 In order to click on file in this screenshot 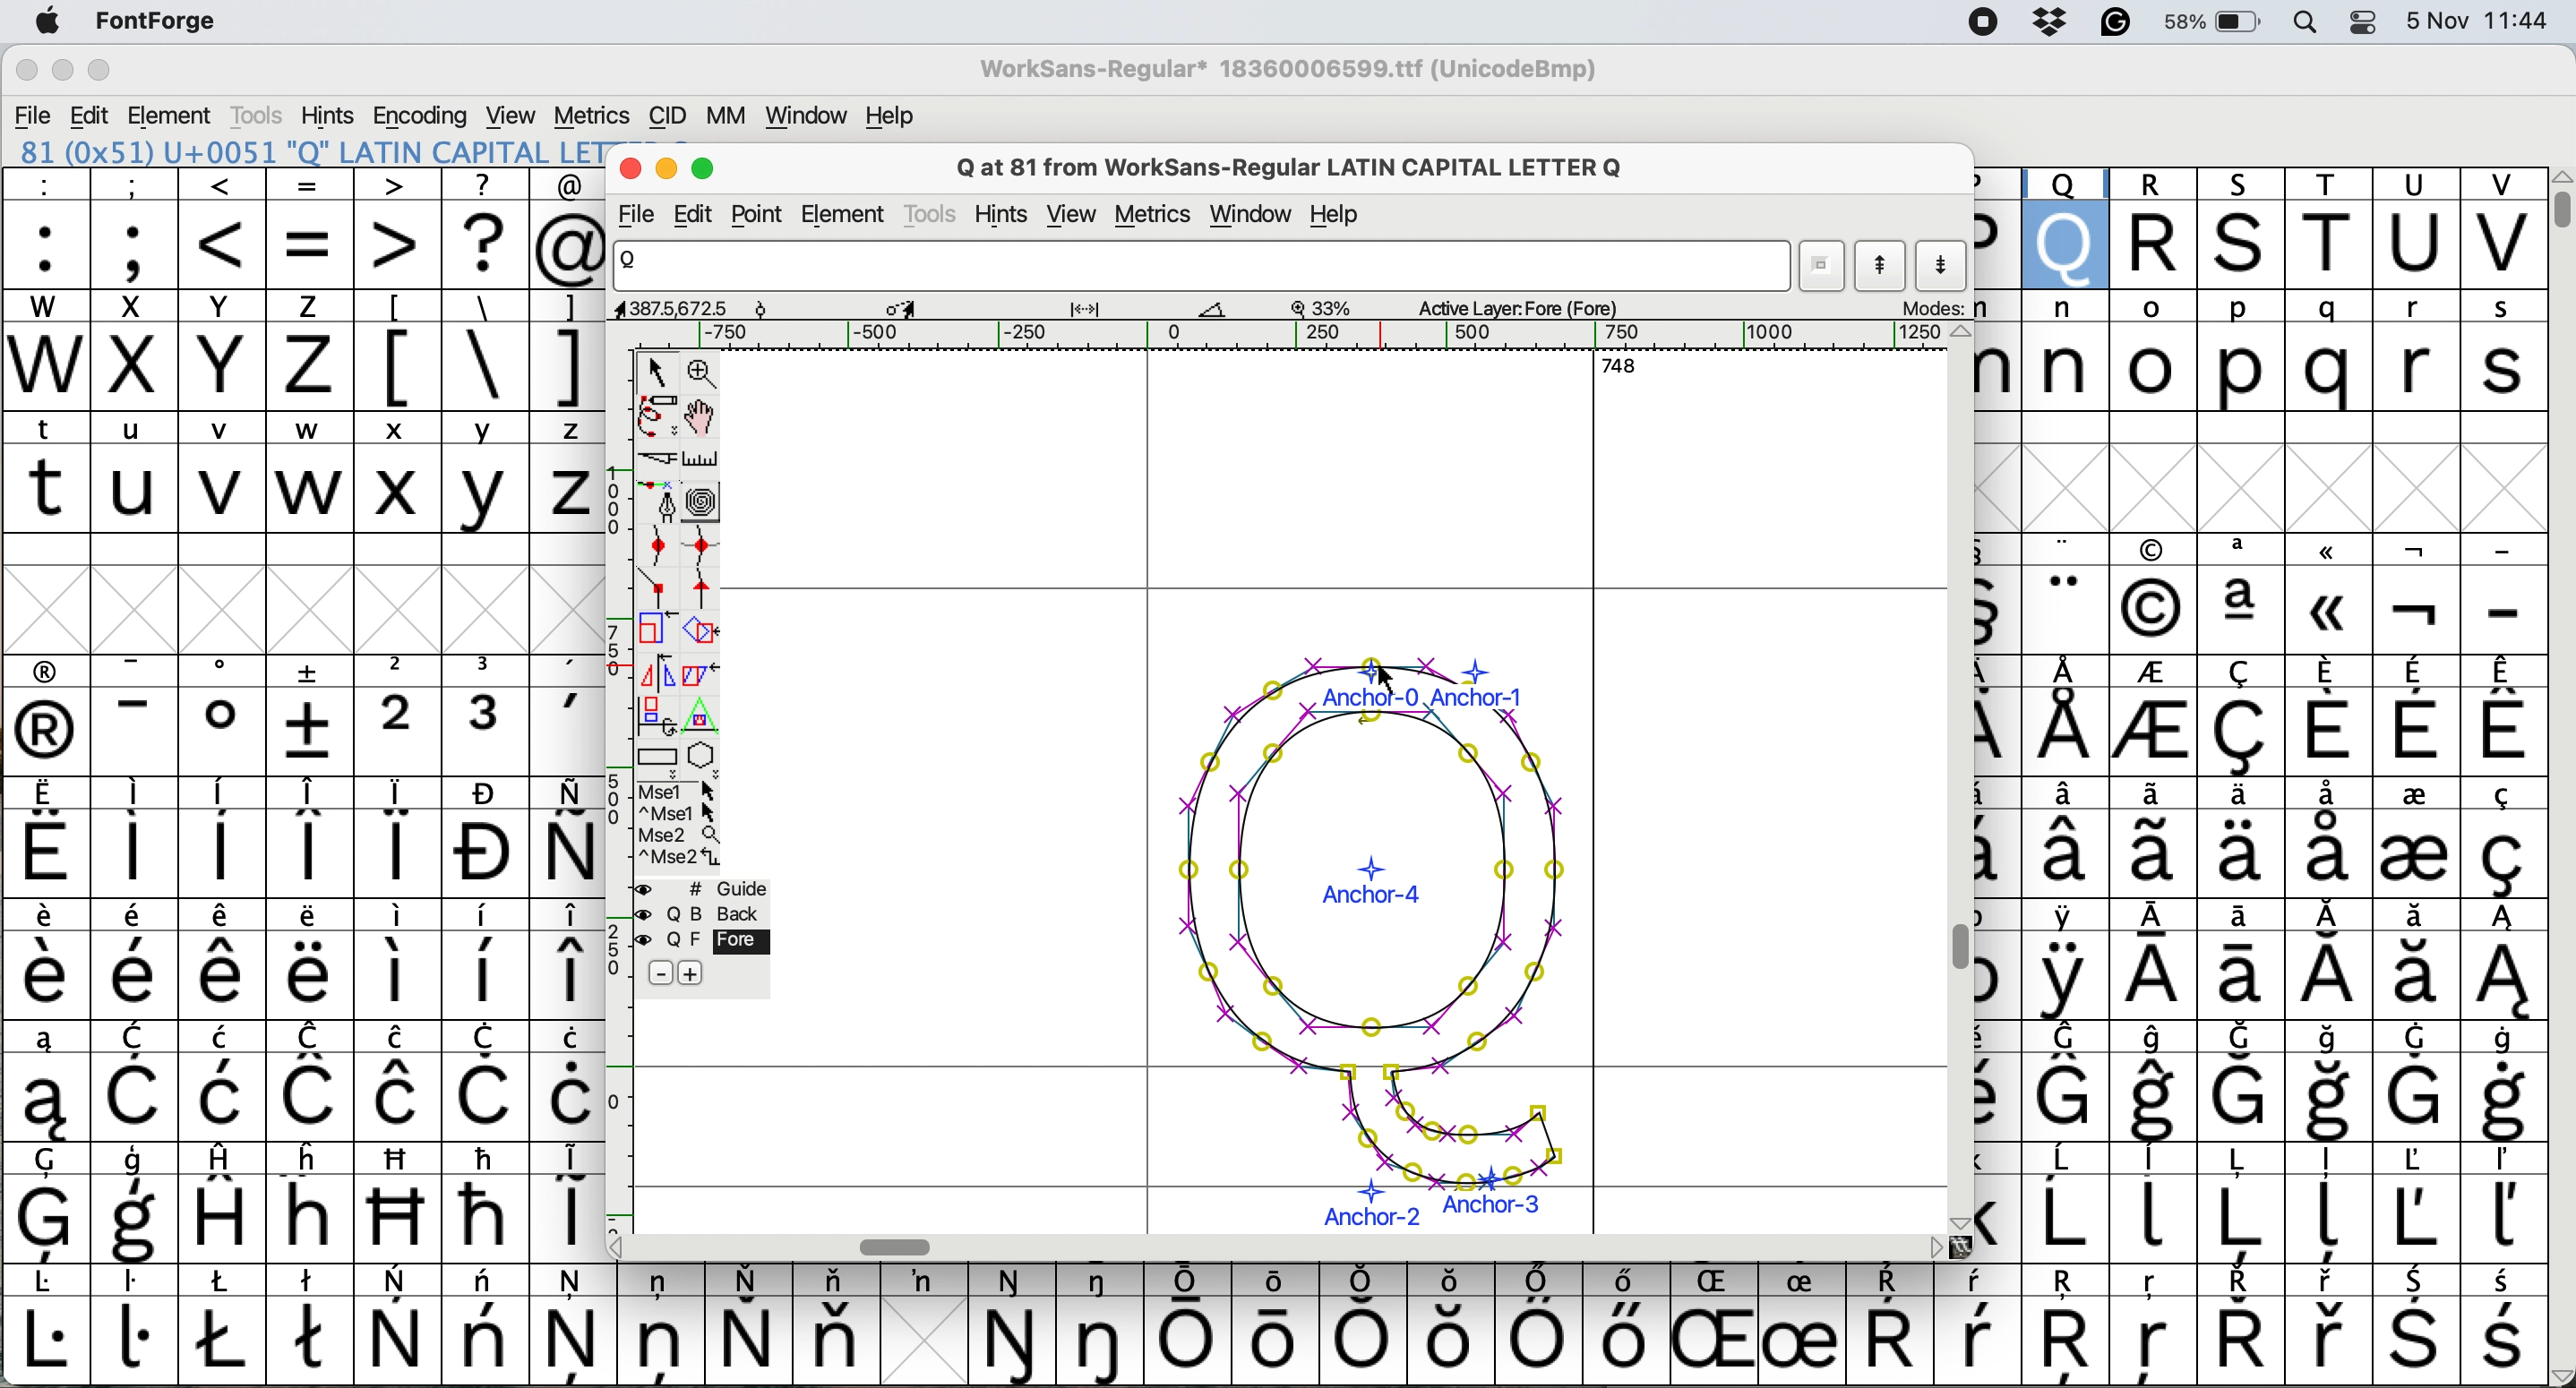, I will do `click(39, 111)`.